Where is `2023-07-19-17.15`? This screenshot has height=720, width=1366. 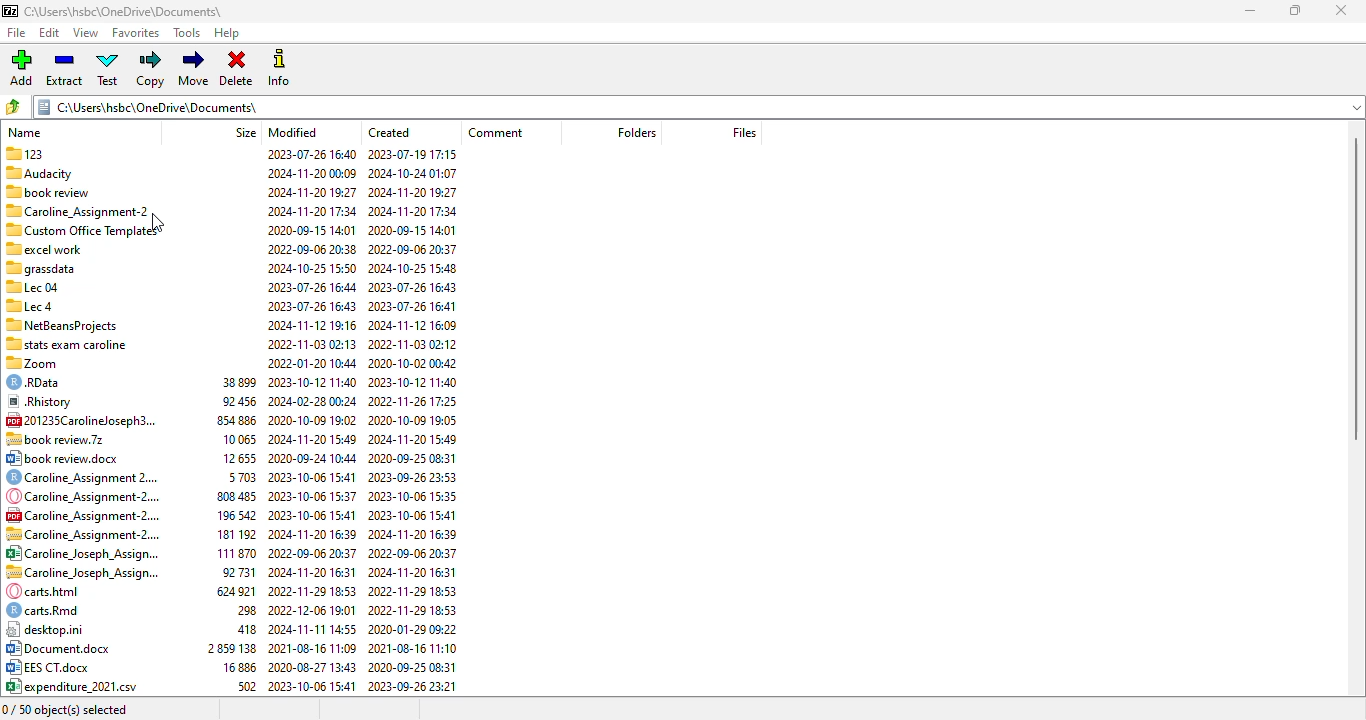 2023-07-19-17.15 is located at coordinates (421, 153).